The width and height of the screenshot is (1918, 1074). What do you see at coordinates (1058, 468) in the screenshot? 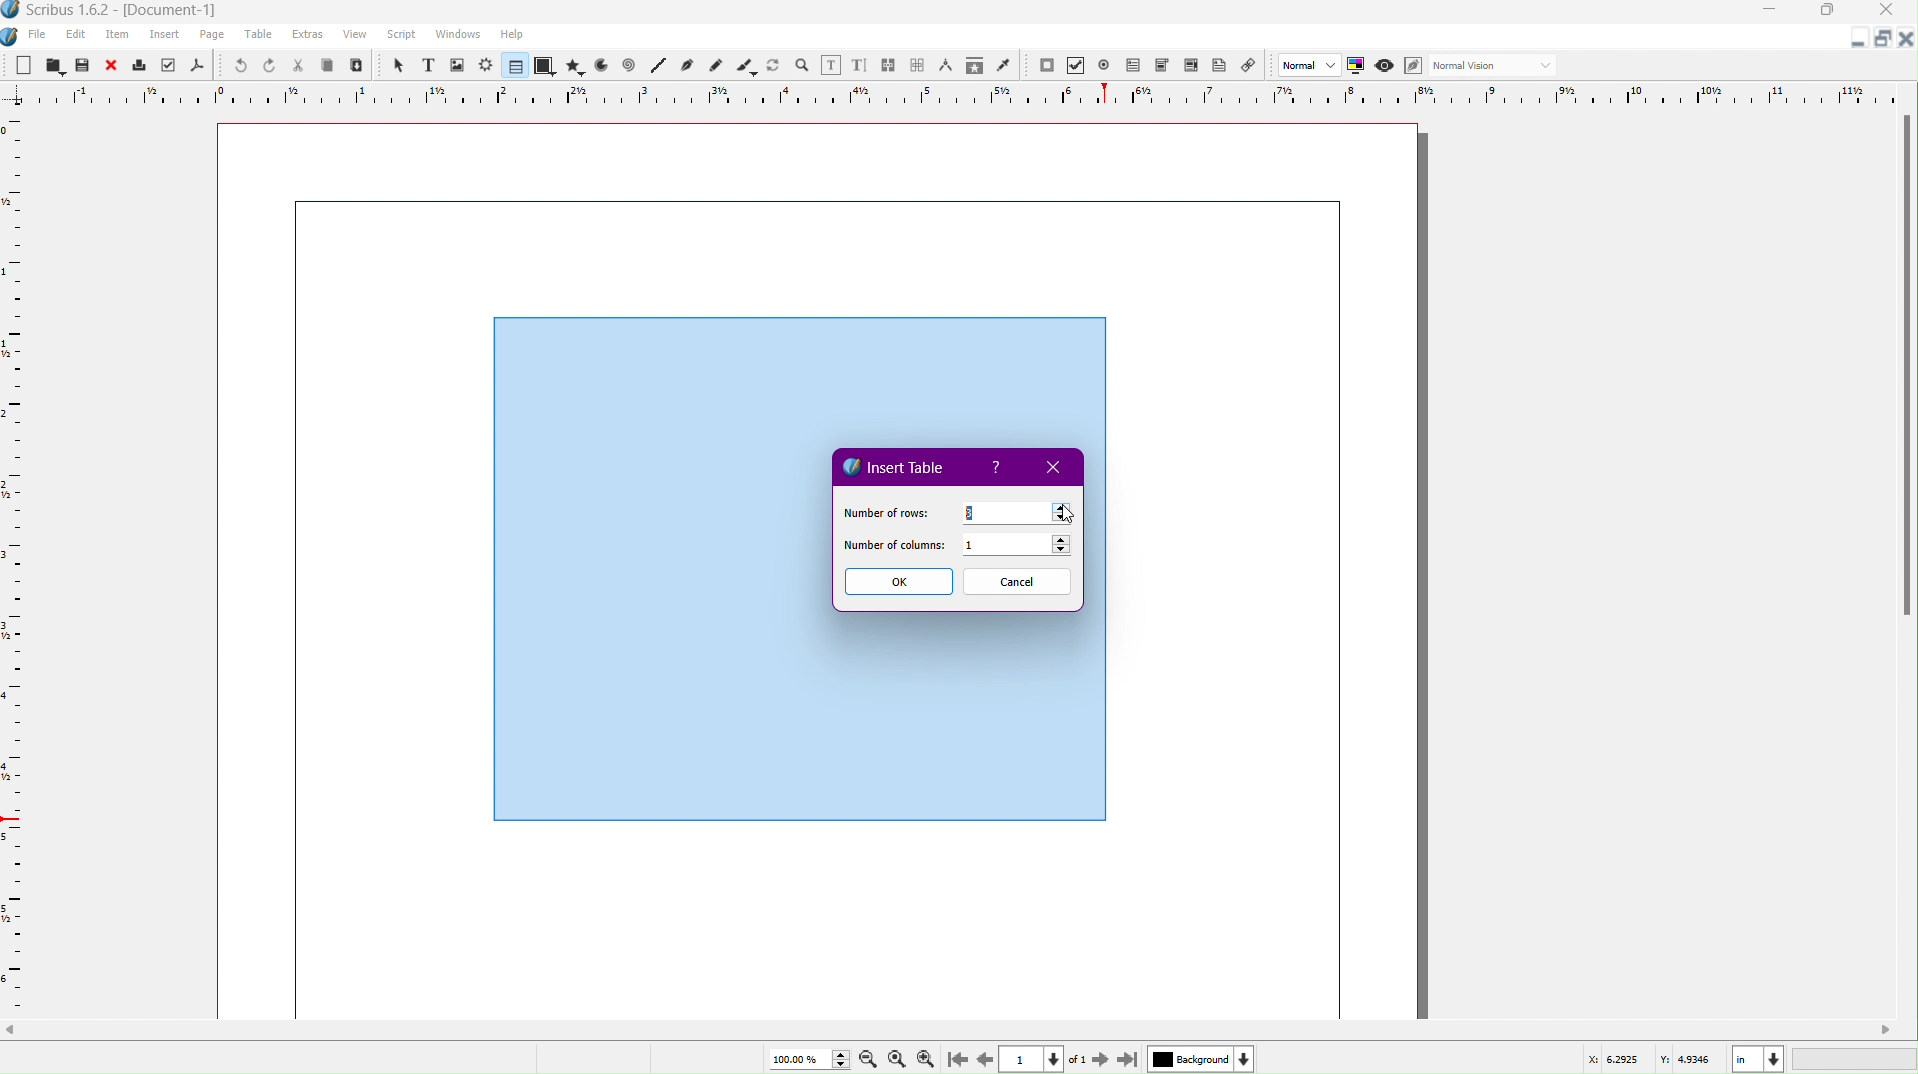
I see `Close` at bounding box center [1058, 468].